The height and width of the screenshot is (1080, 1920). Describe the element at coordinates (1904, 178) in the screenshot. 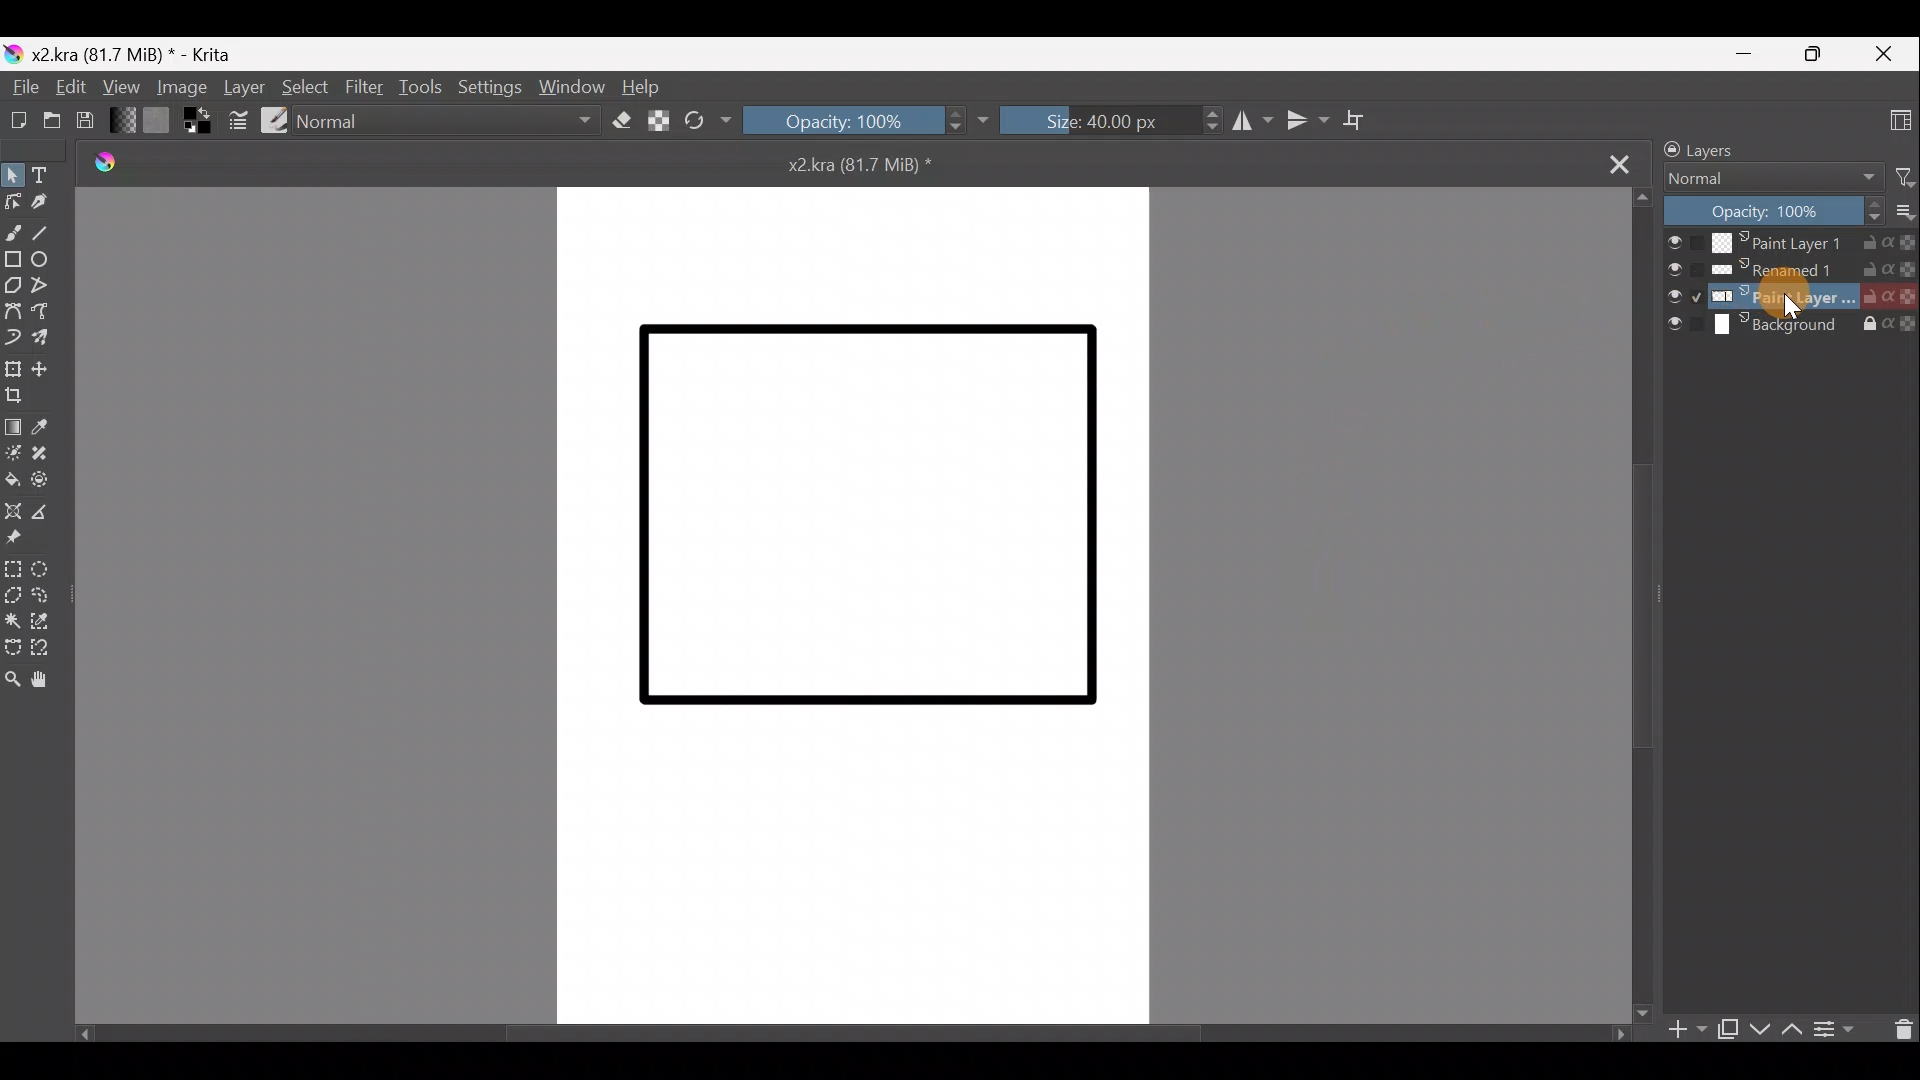

I see `Filter` at that location.